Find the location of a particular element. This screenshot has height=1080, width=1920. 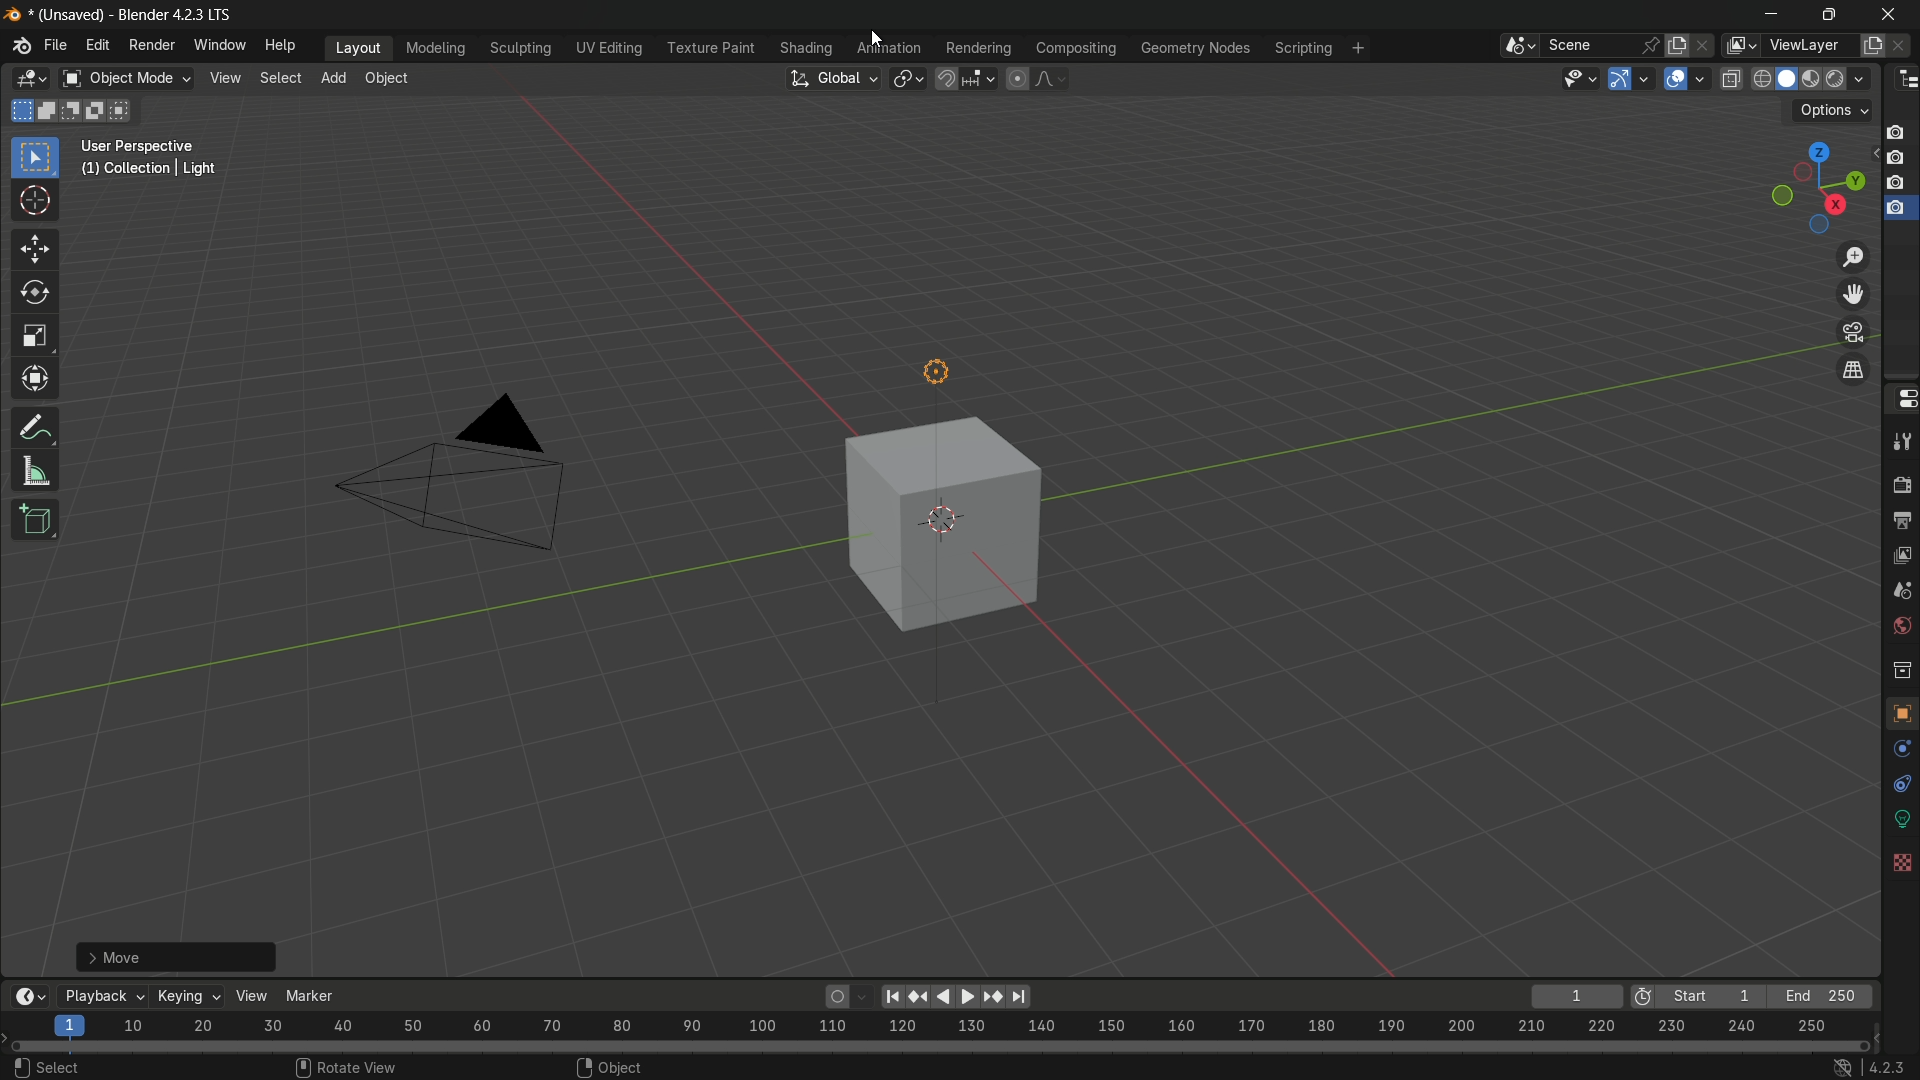

marker is located at coordinates (310, 995).